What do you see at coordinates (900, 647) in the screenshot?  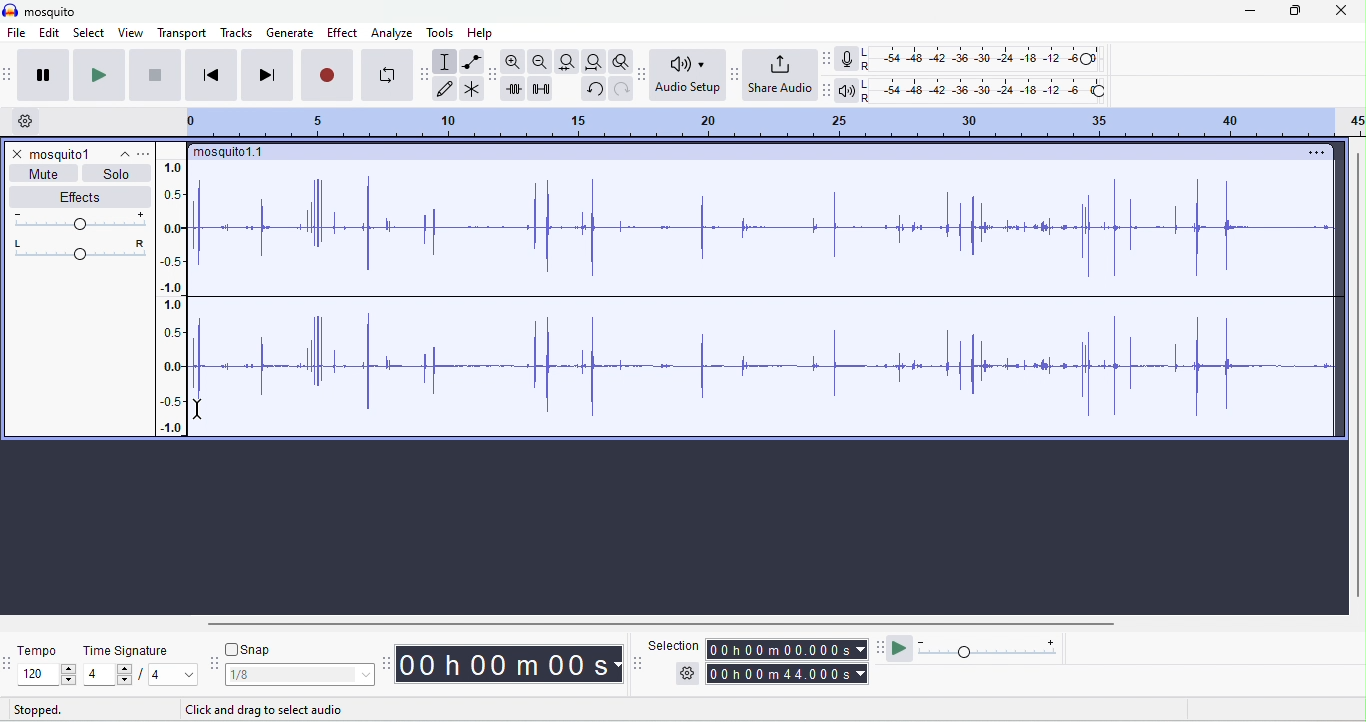 I see `play at speed/ play at speed once` at bounding box center [900, 647].